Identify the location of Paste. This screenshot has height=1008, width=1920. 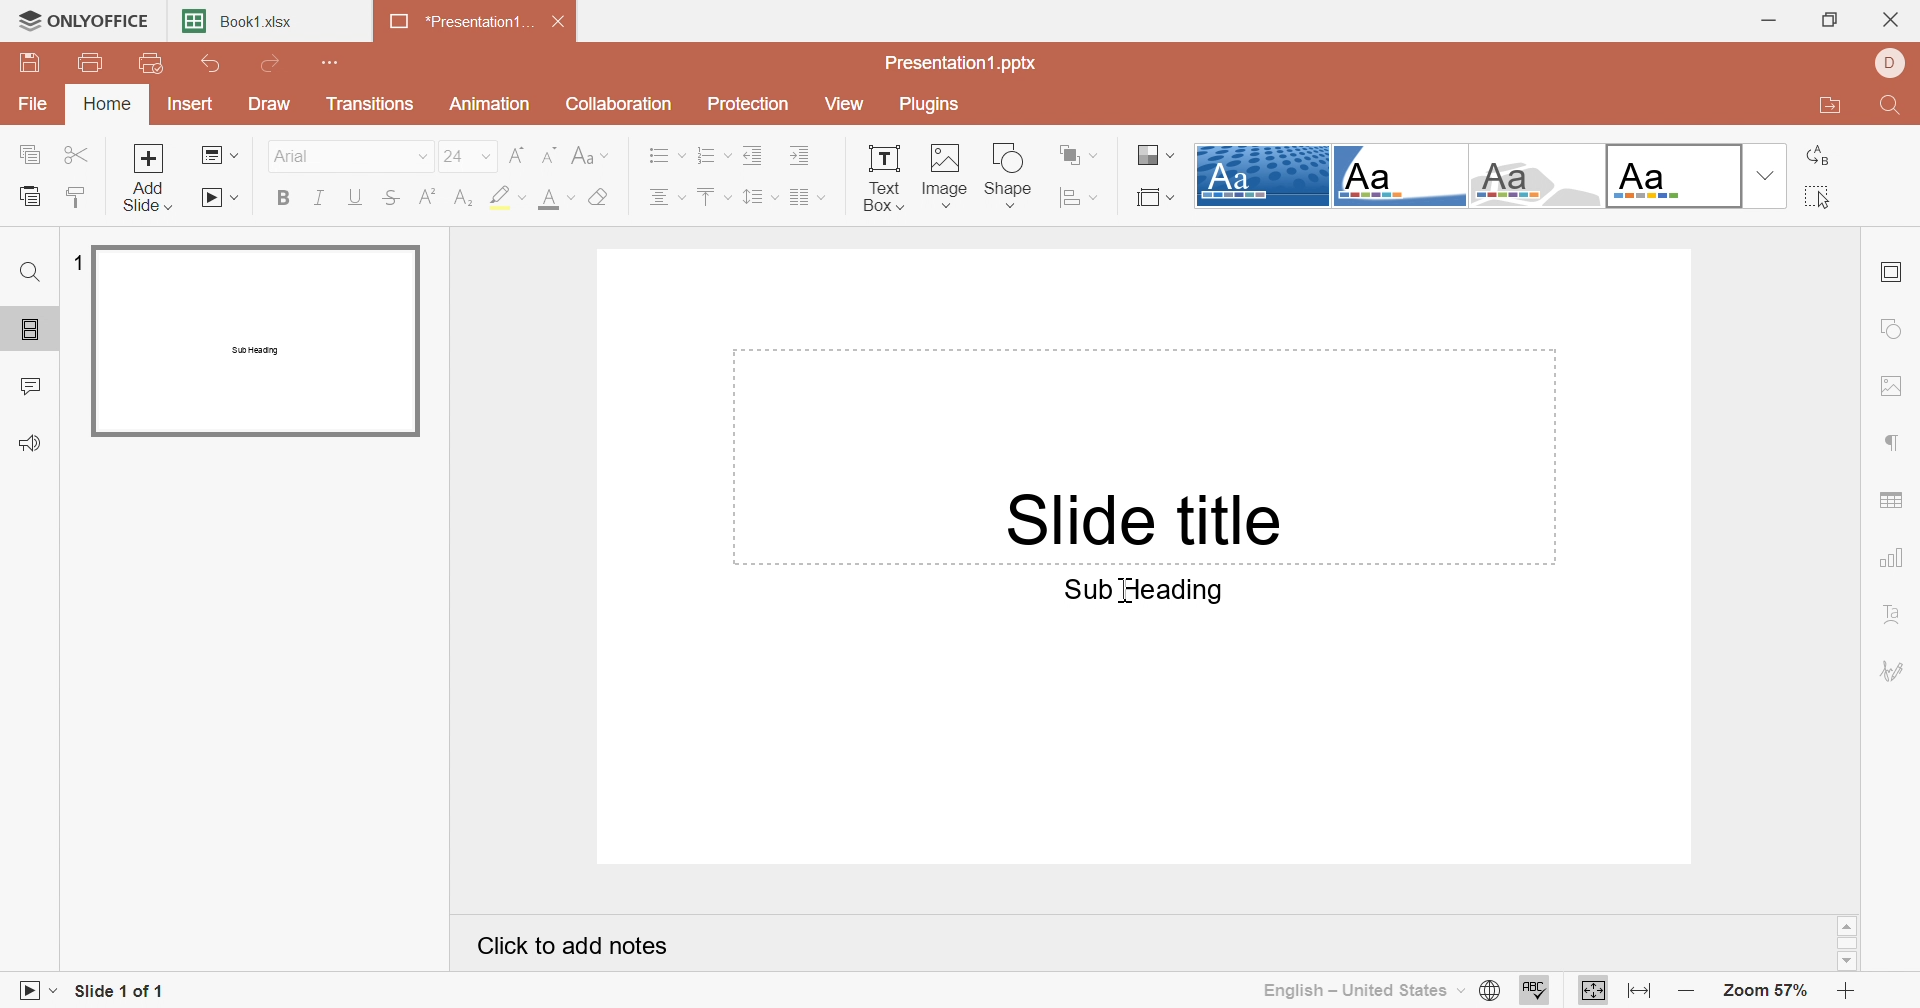
(35, 195).